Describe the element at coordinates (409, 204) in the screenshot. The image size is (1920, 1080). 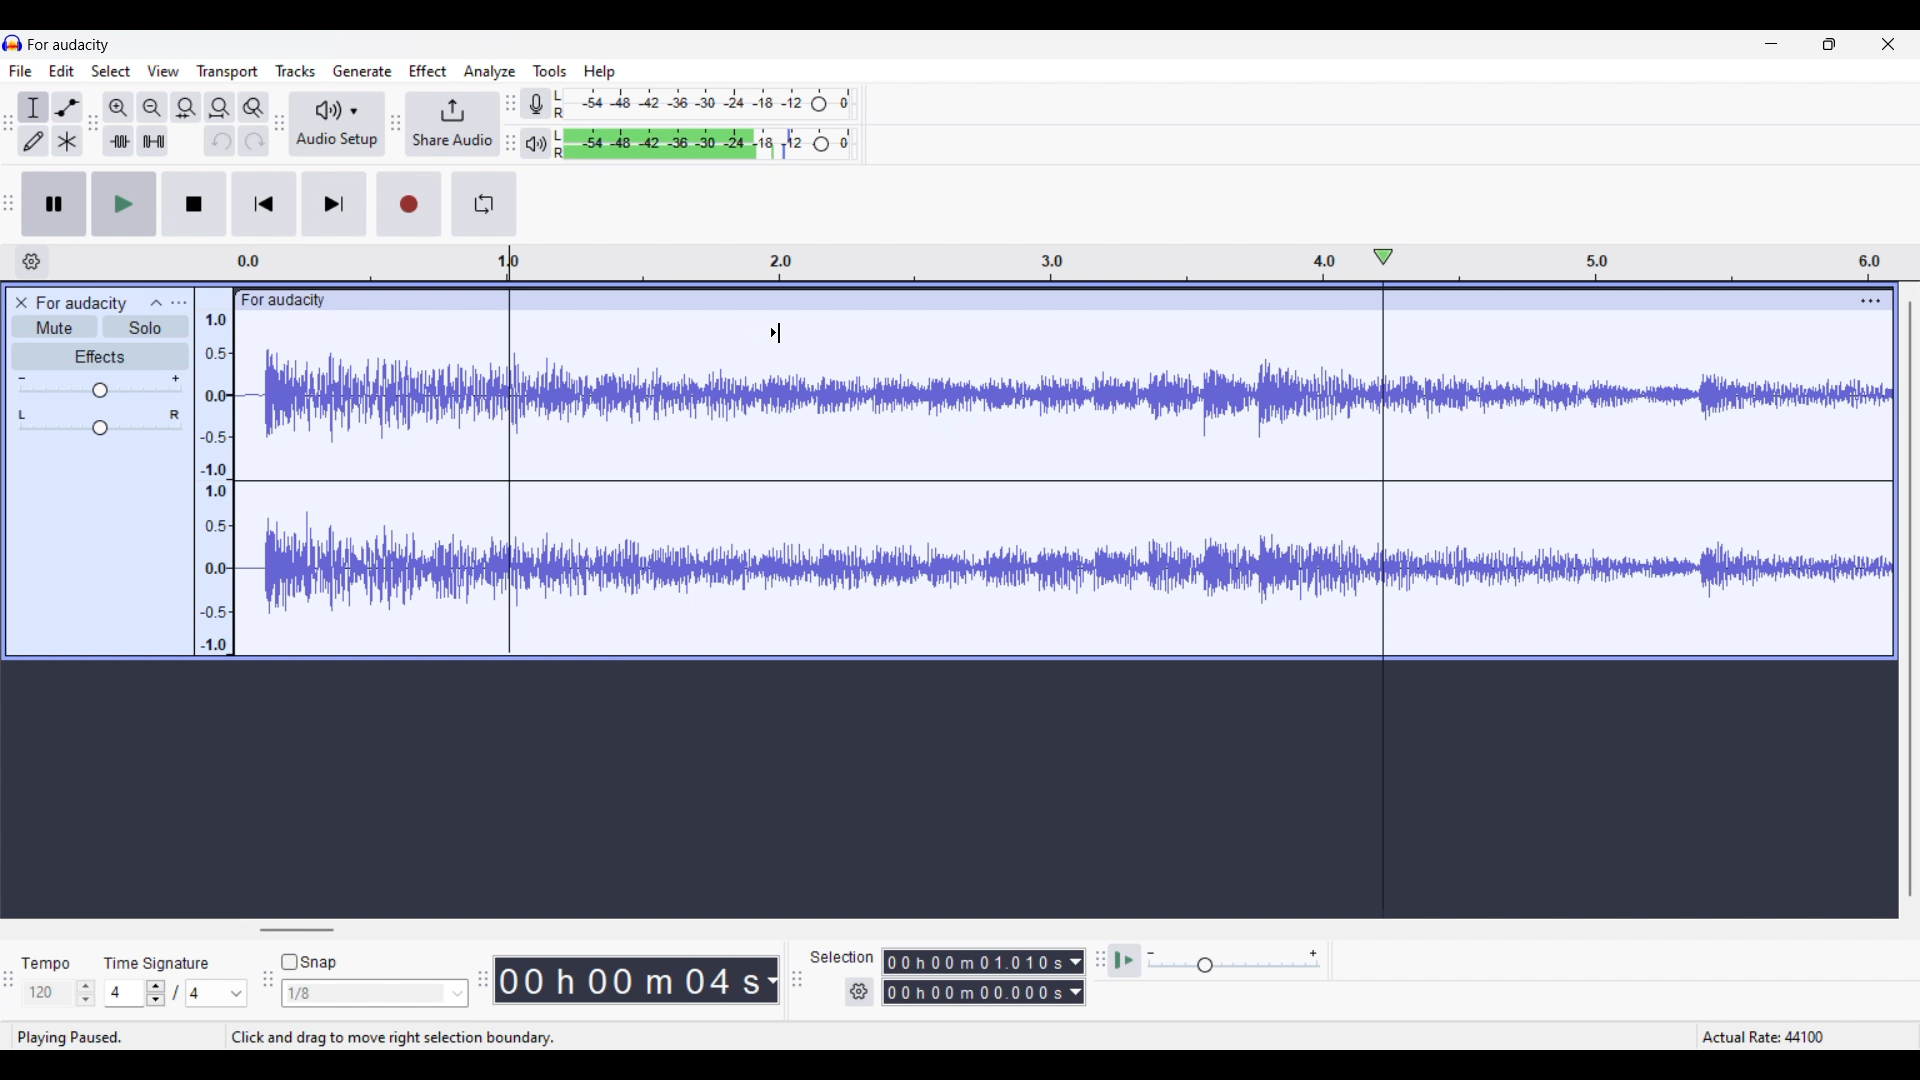
I see `Record/Record new track` at that location.